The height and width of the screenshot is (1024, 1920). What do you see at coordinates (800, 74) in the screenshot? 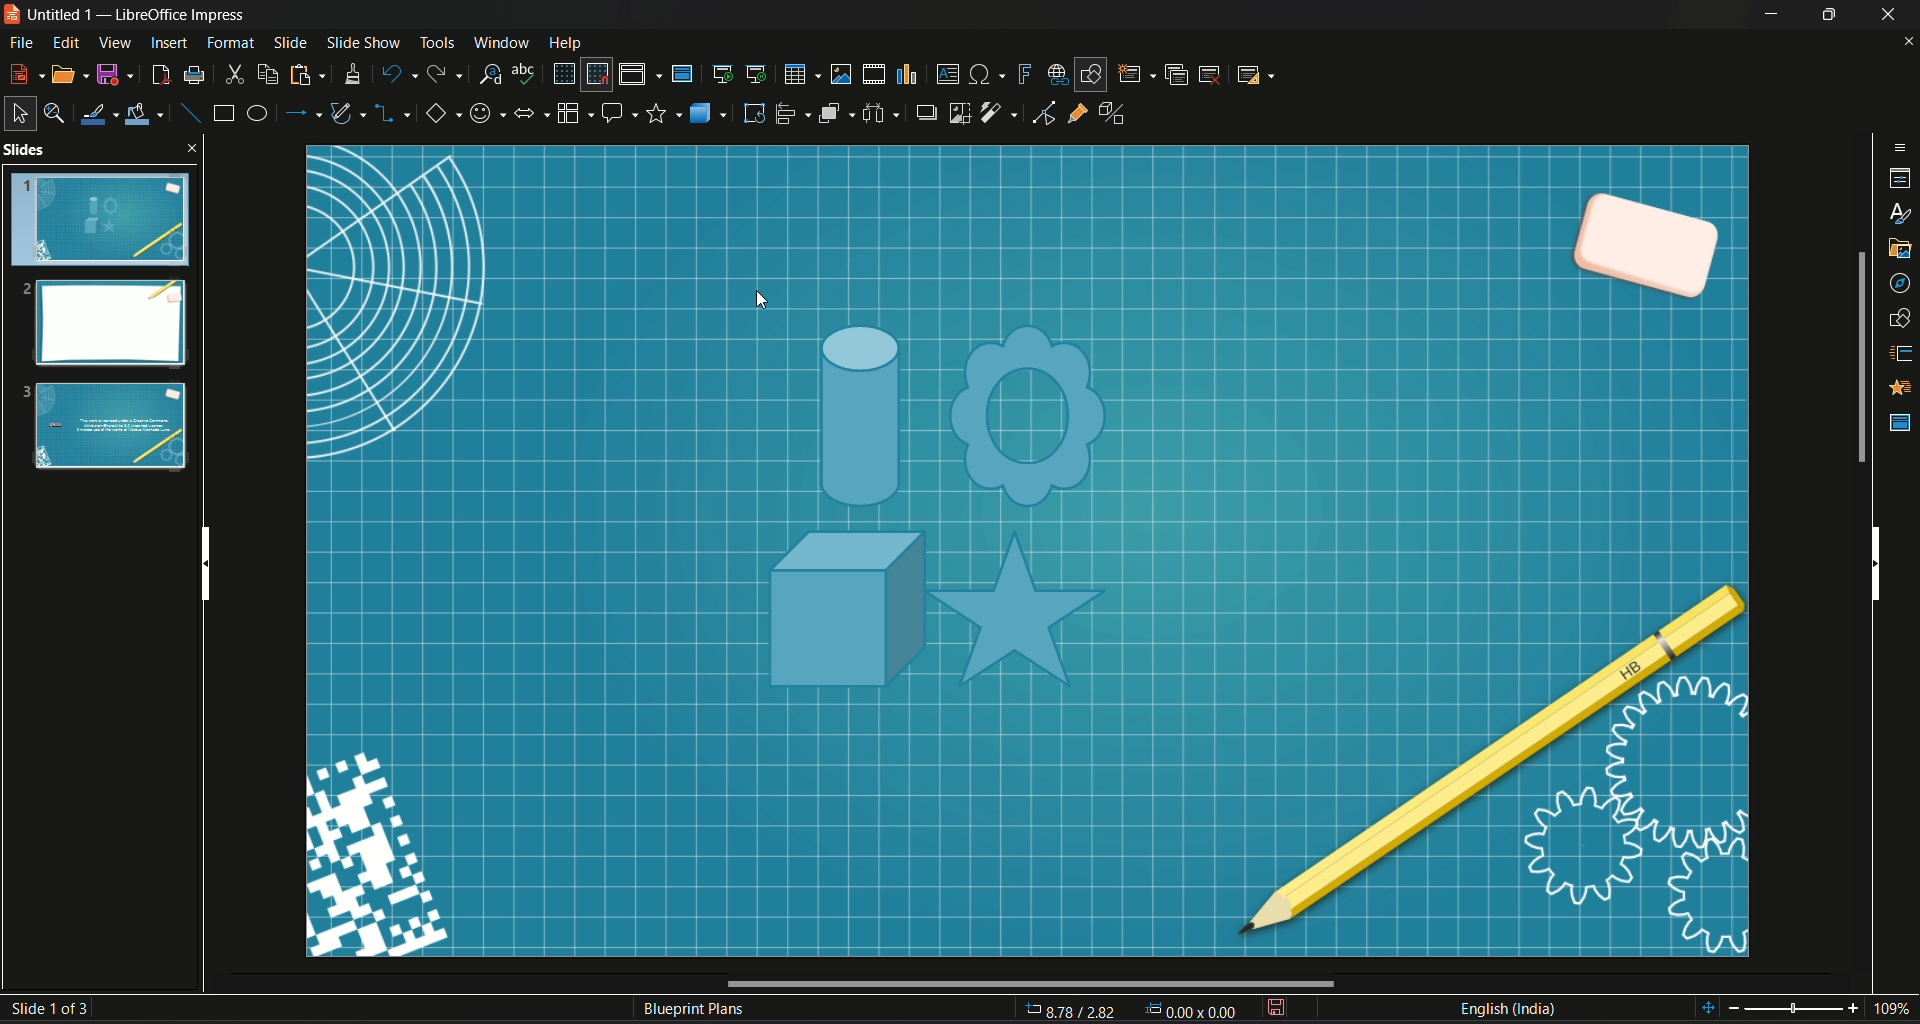
I see `table` at bounding box center [800, 74].